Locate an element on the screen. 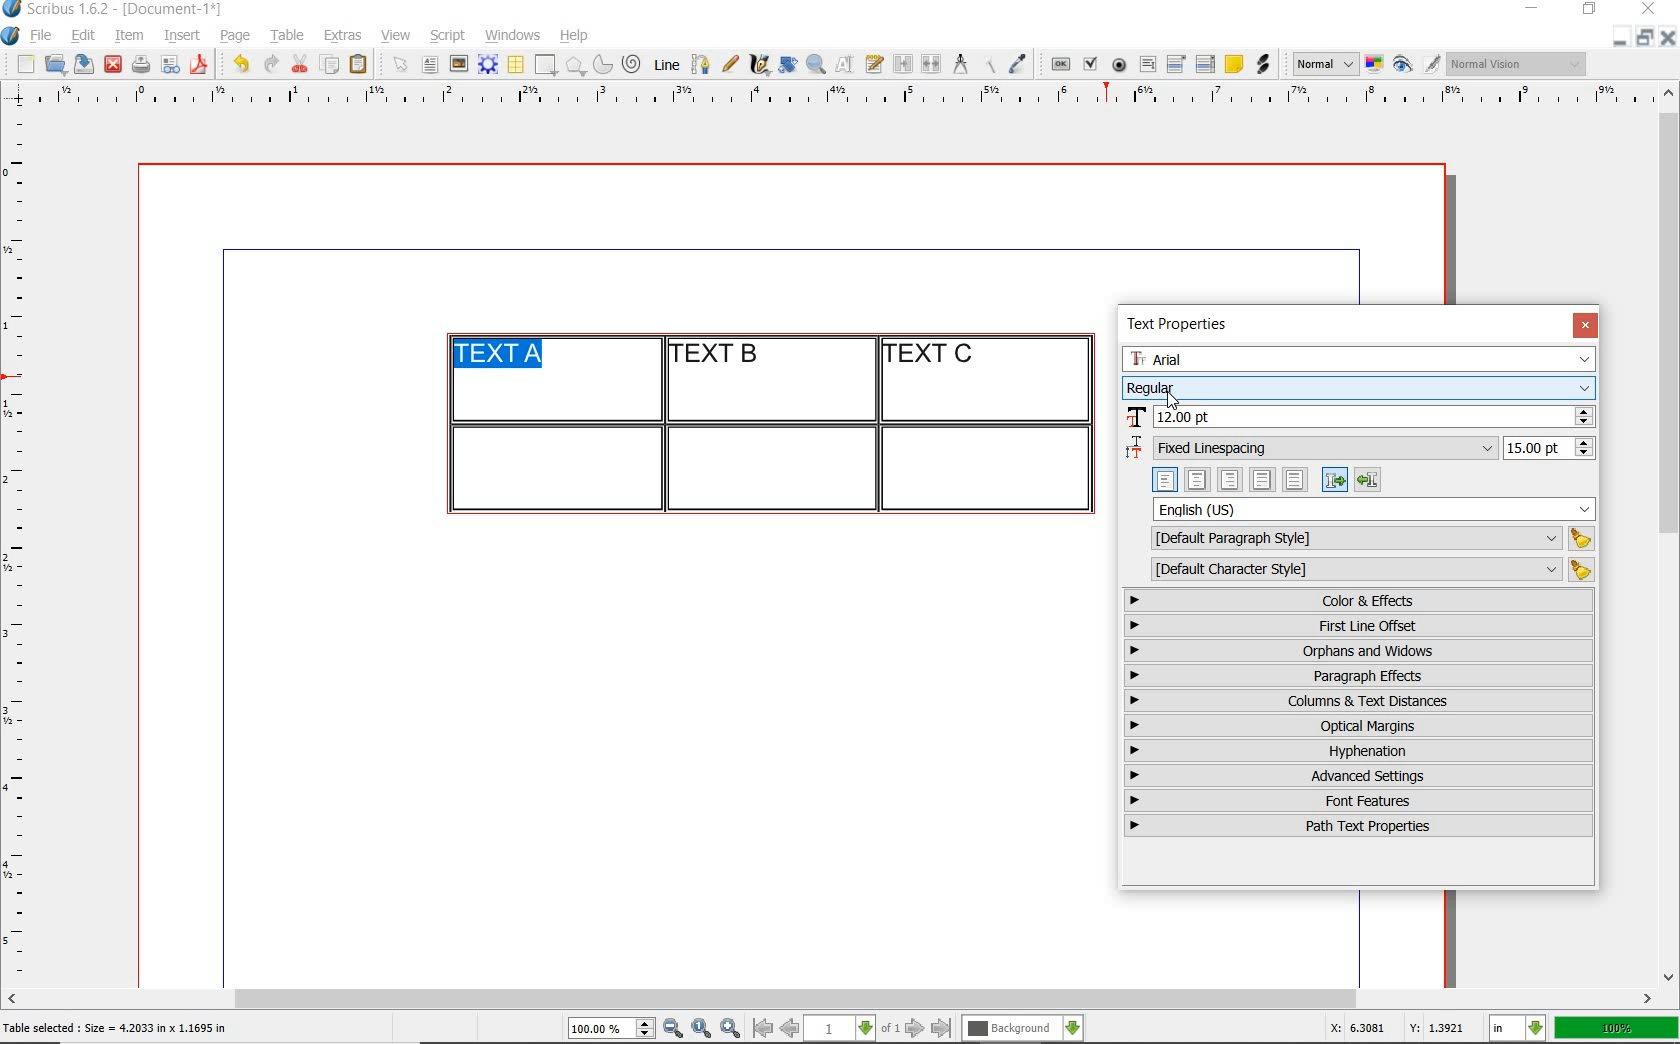 This screenshot has width=1680, height=1044. toggle color management is located at coordinates (1376, 66).